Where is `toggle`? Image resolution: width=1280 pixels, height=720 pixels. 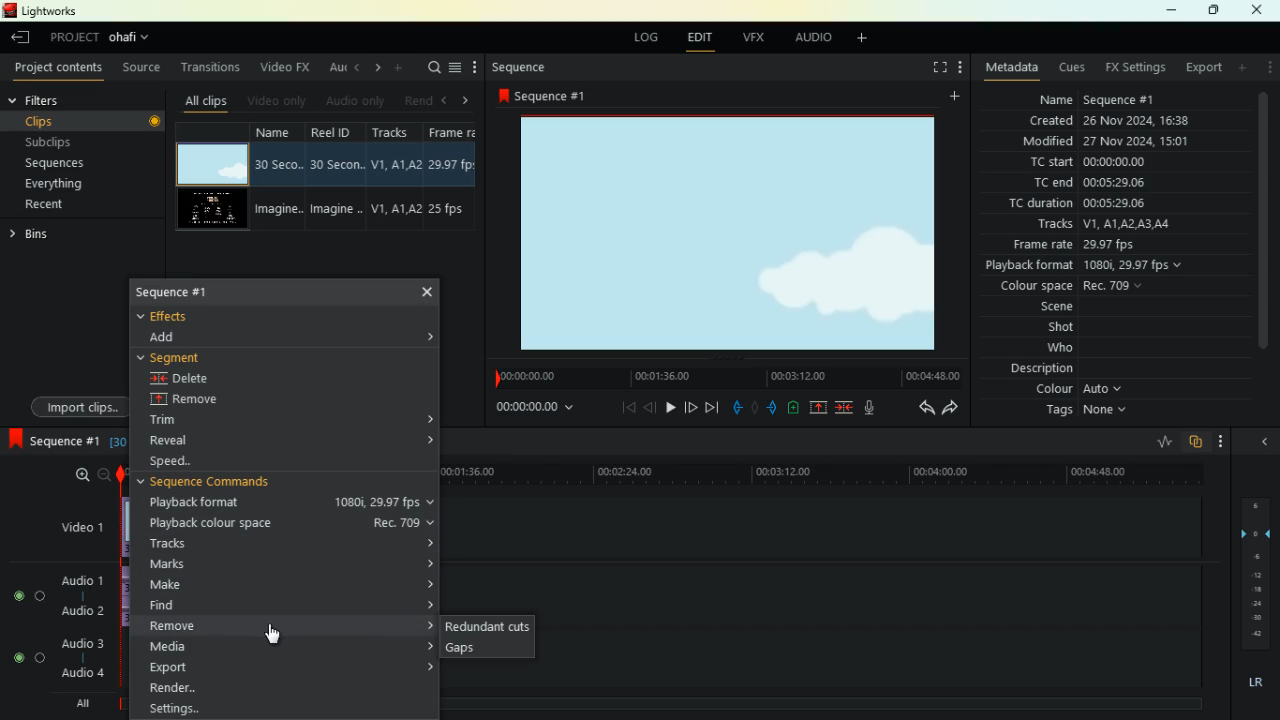 toggle is located at coordinates (17, 656).